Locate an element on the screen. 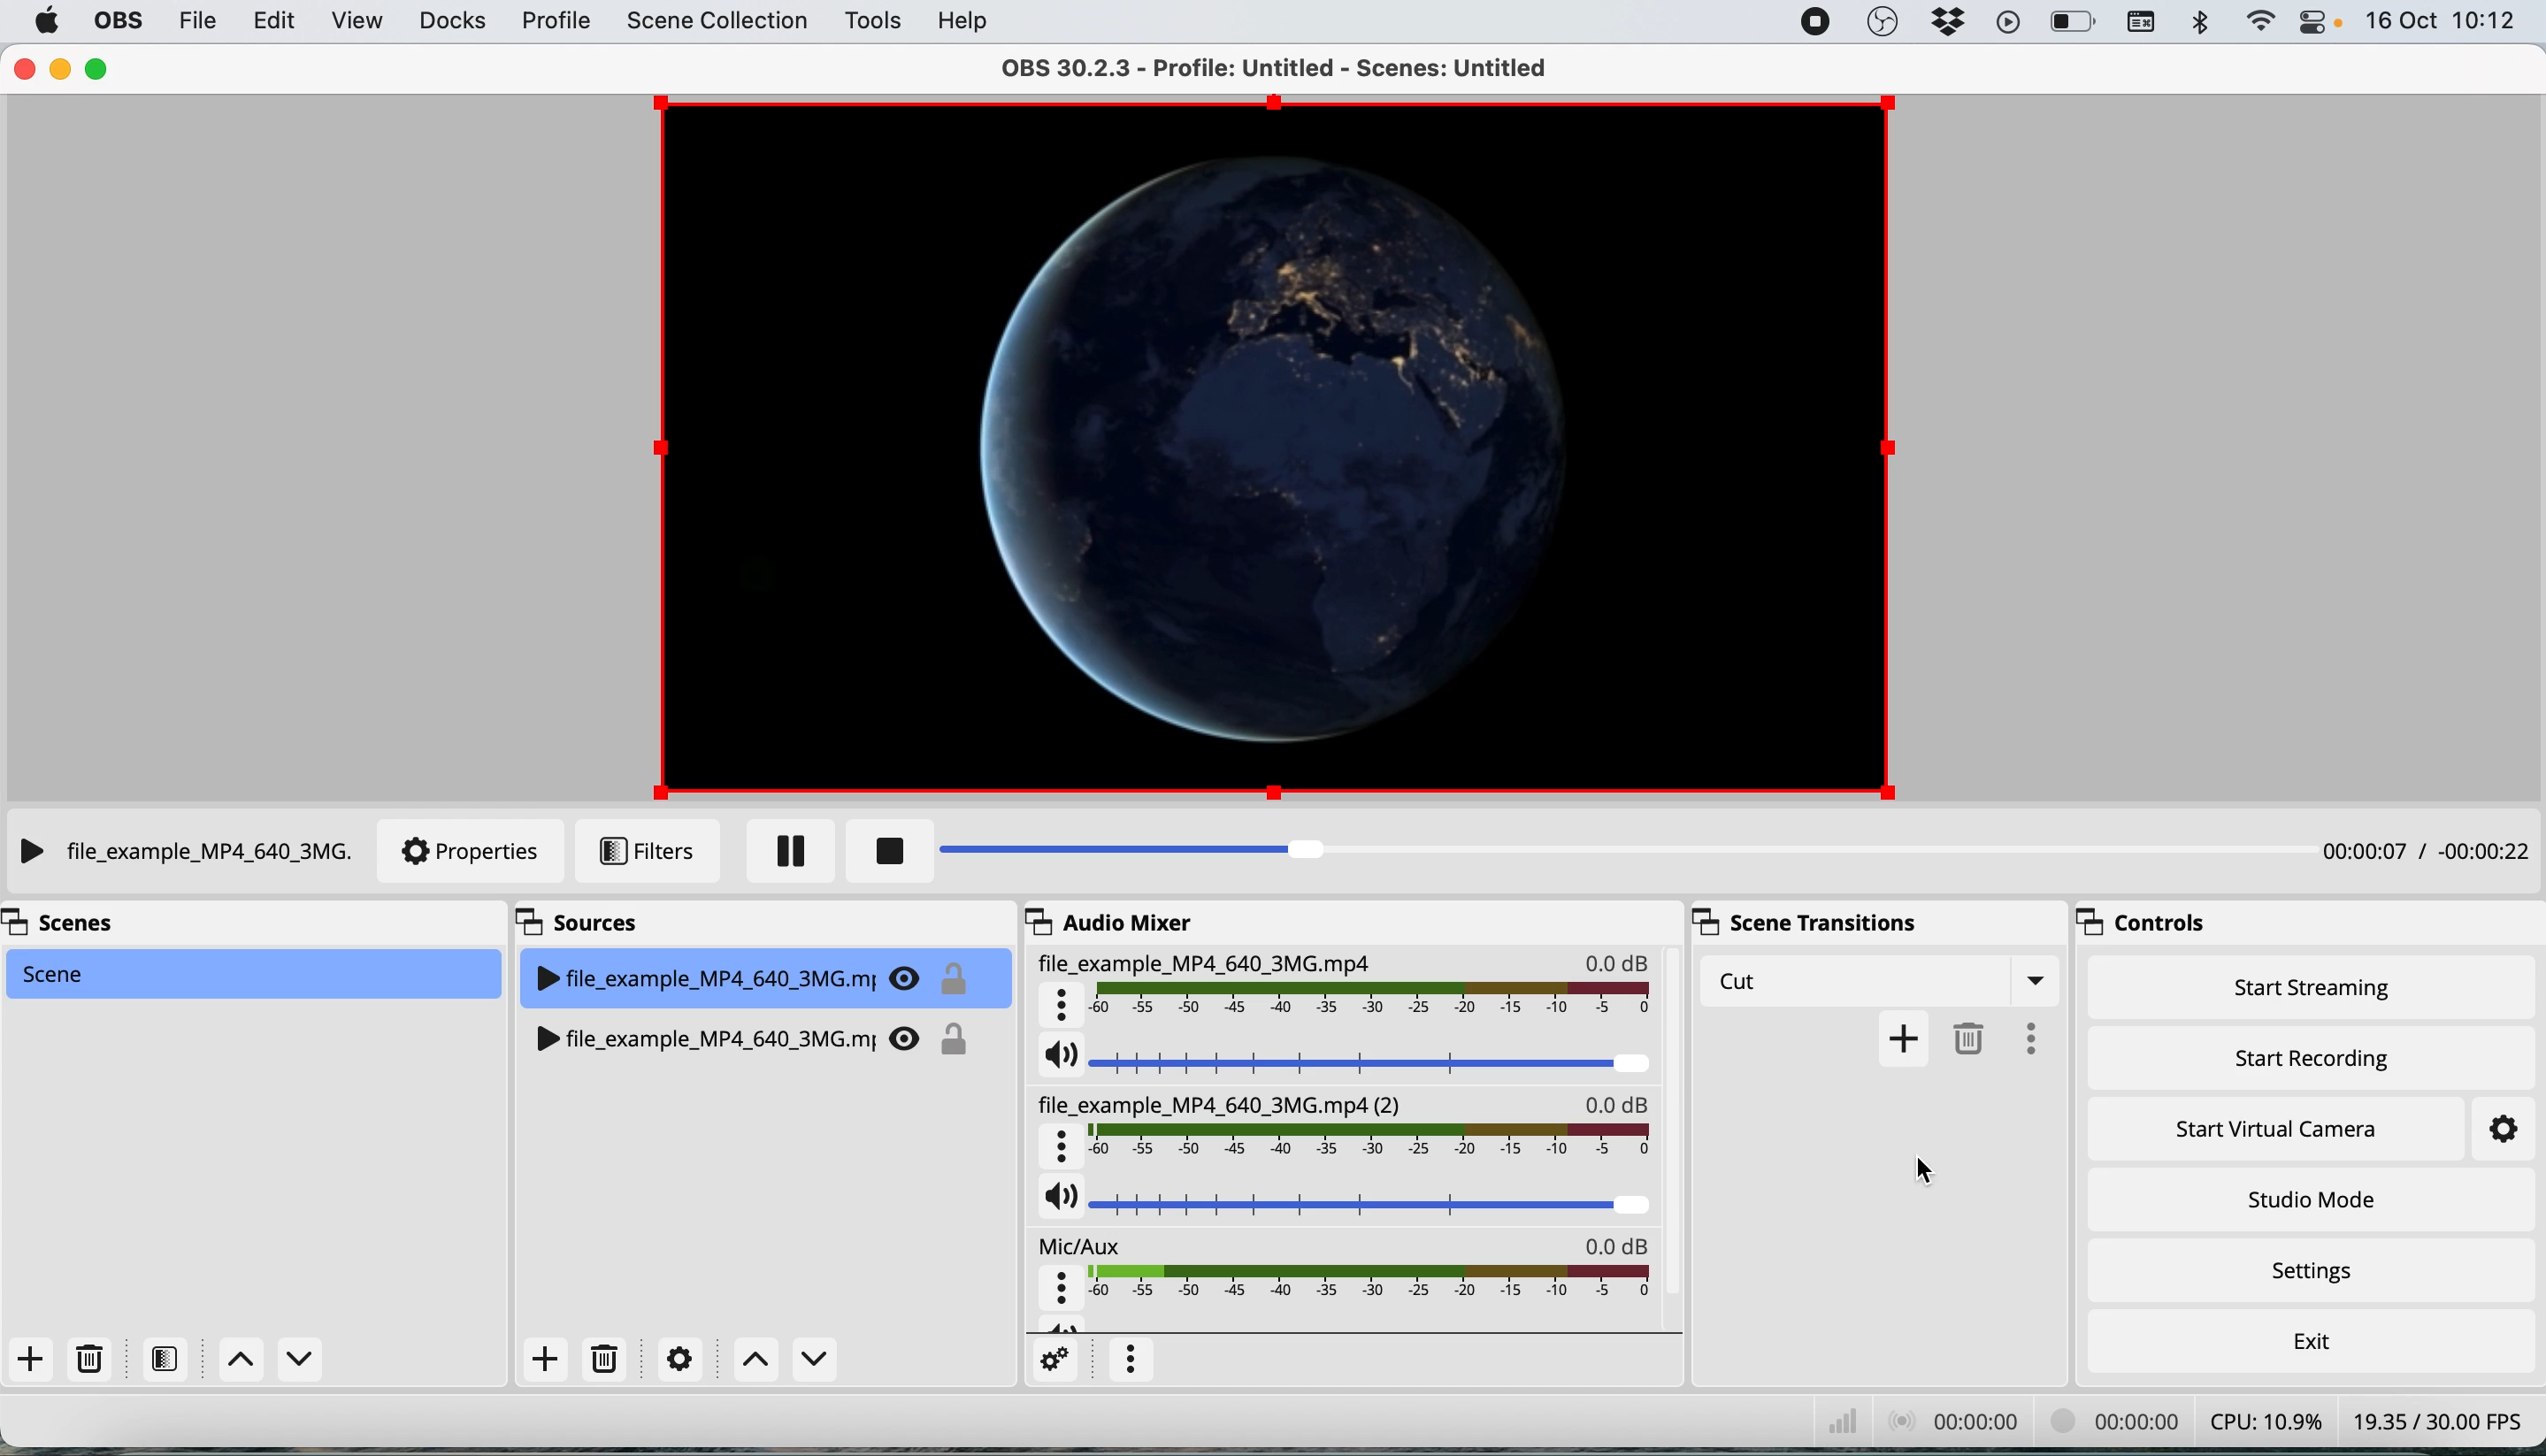 The width and height of the screenshot is (2546, 1456). add scene is located at coordinates (30, 1357).